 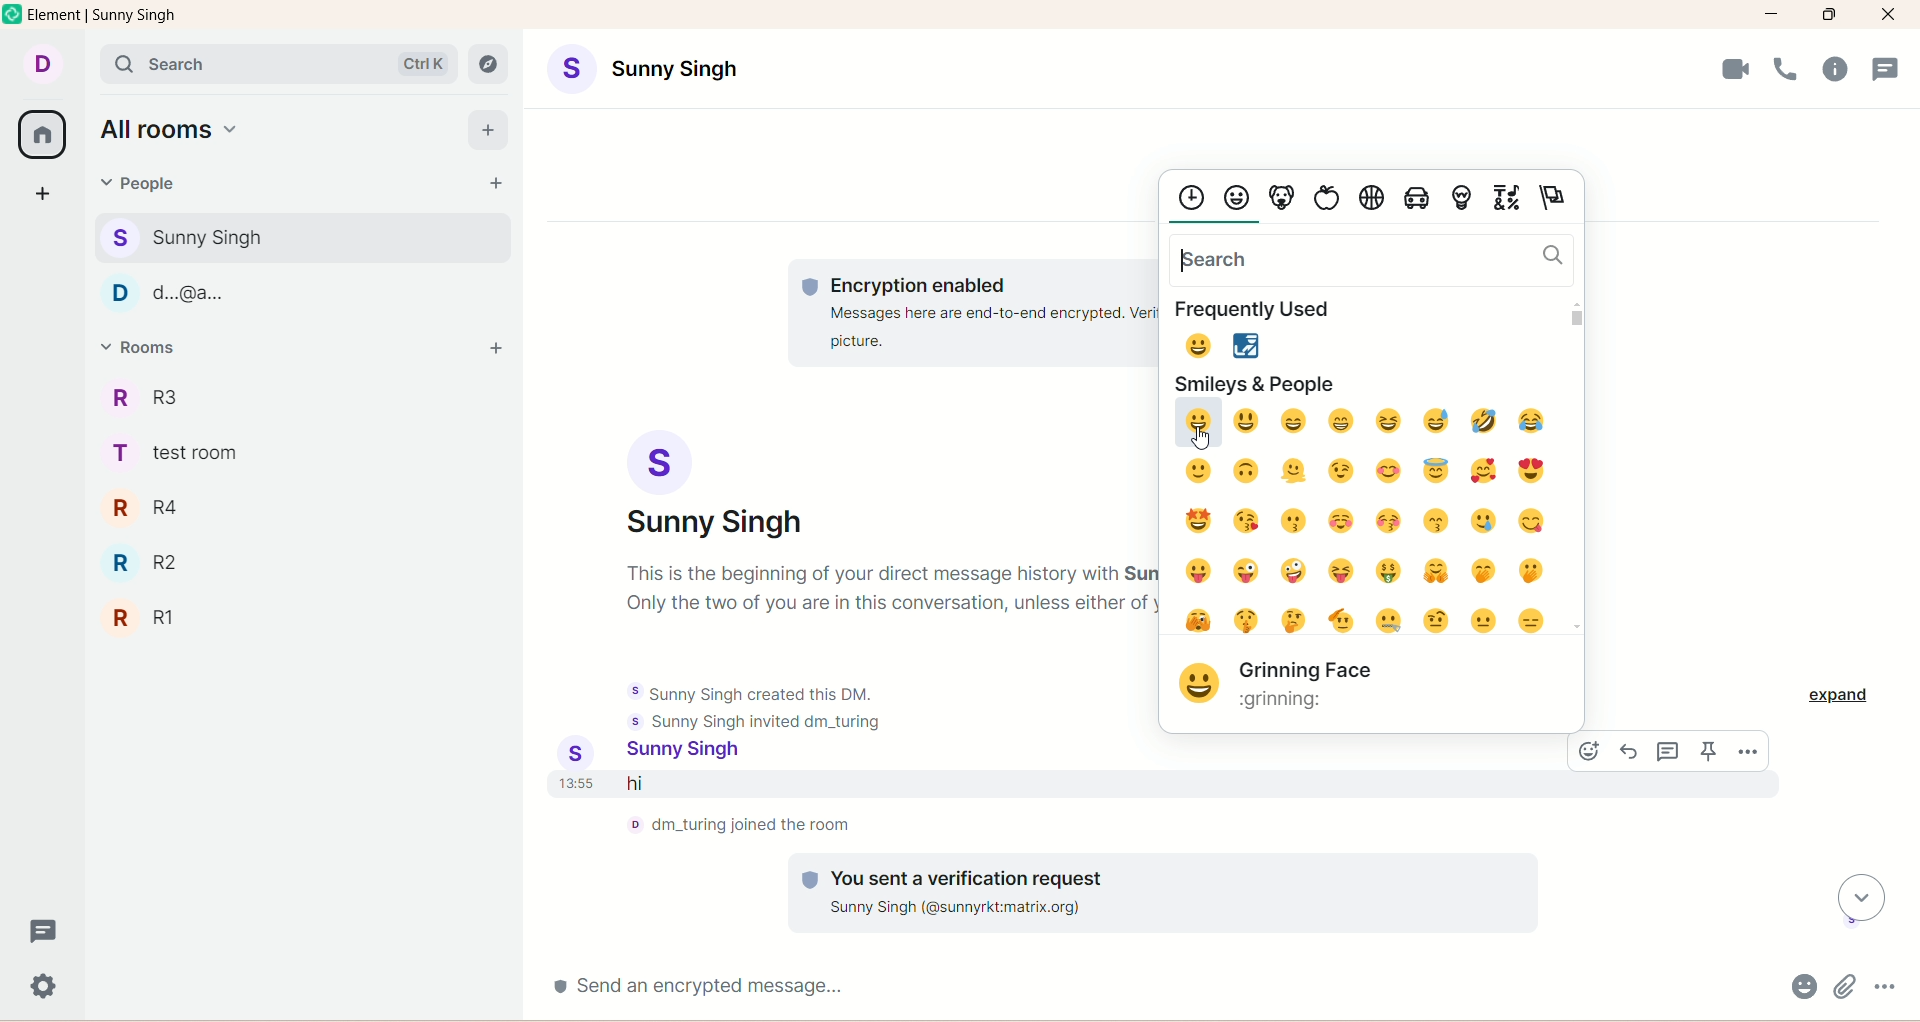 I want to click on search, so click(x=1373, y=261).